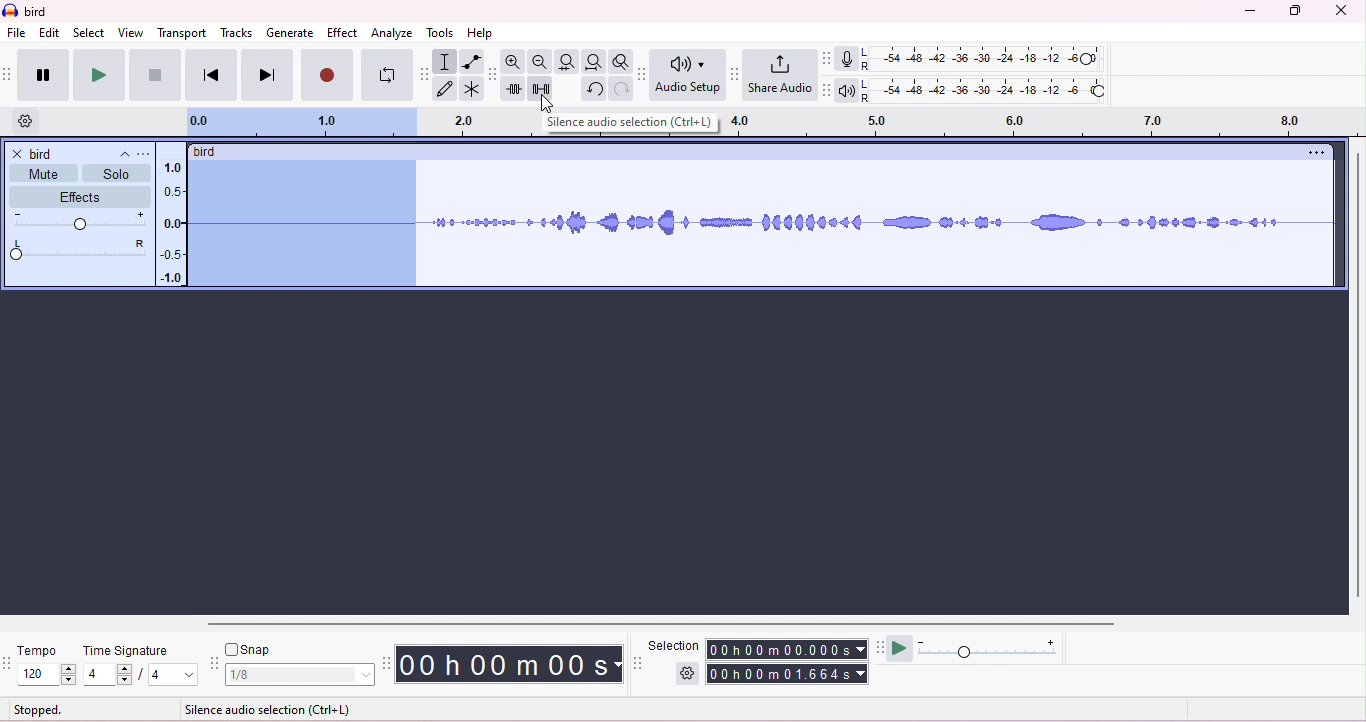 The image size is (1366, 722). Describe the element at coordinates (878, 646) in the screenshot. I see `play at speed tool bar` at that location.